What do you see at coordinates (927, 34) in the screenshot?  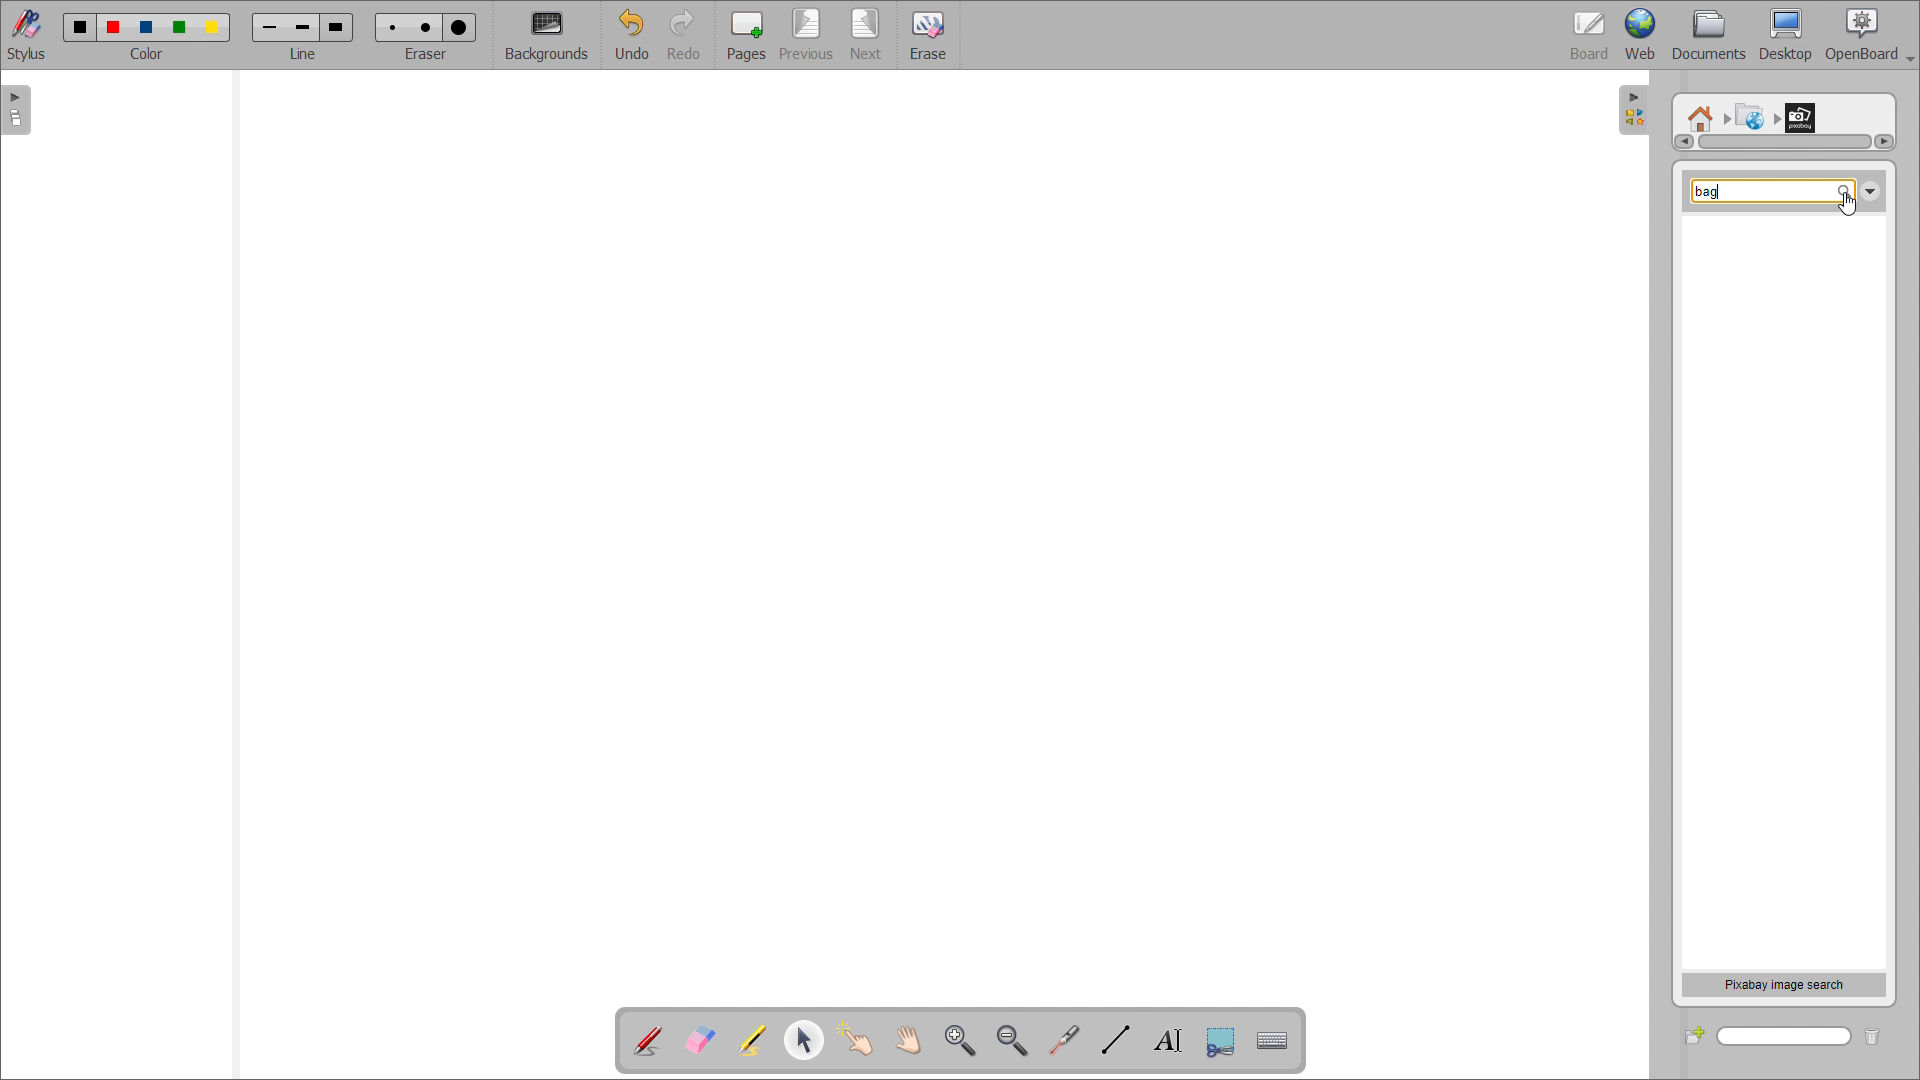 I see `erase` at bounding box center [927, 34].